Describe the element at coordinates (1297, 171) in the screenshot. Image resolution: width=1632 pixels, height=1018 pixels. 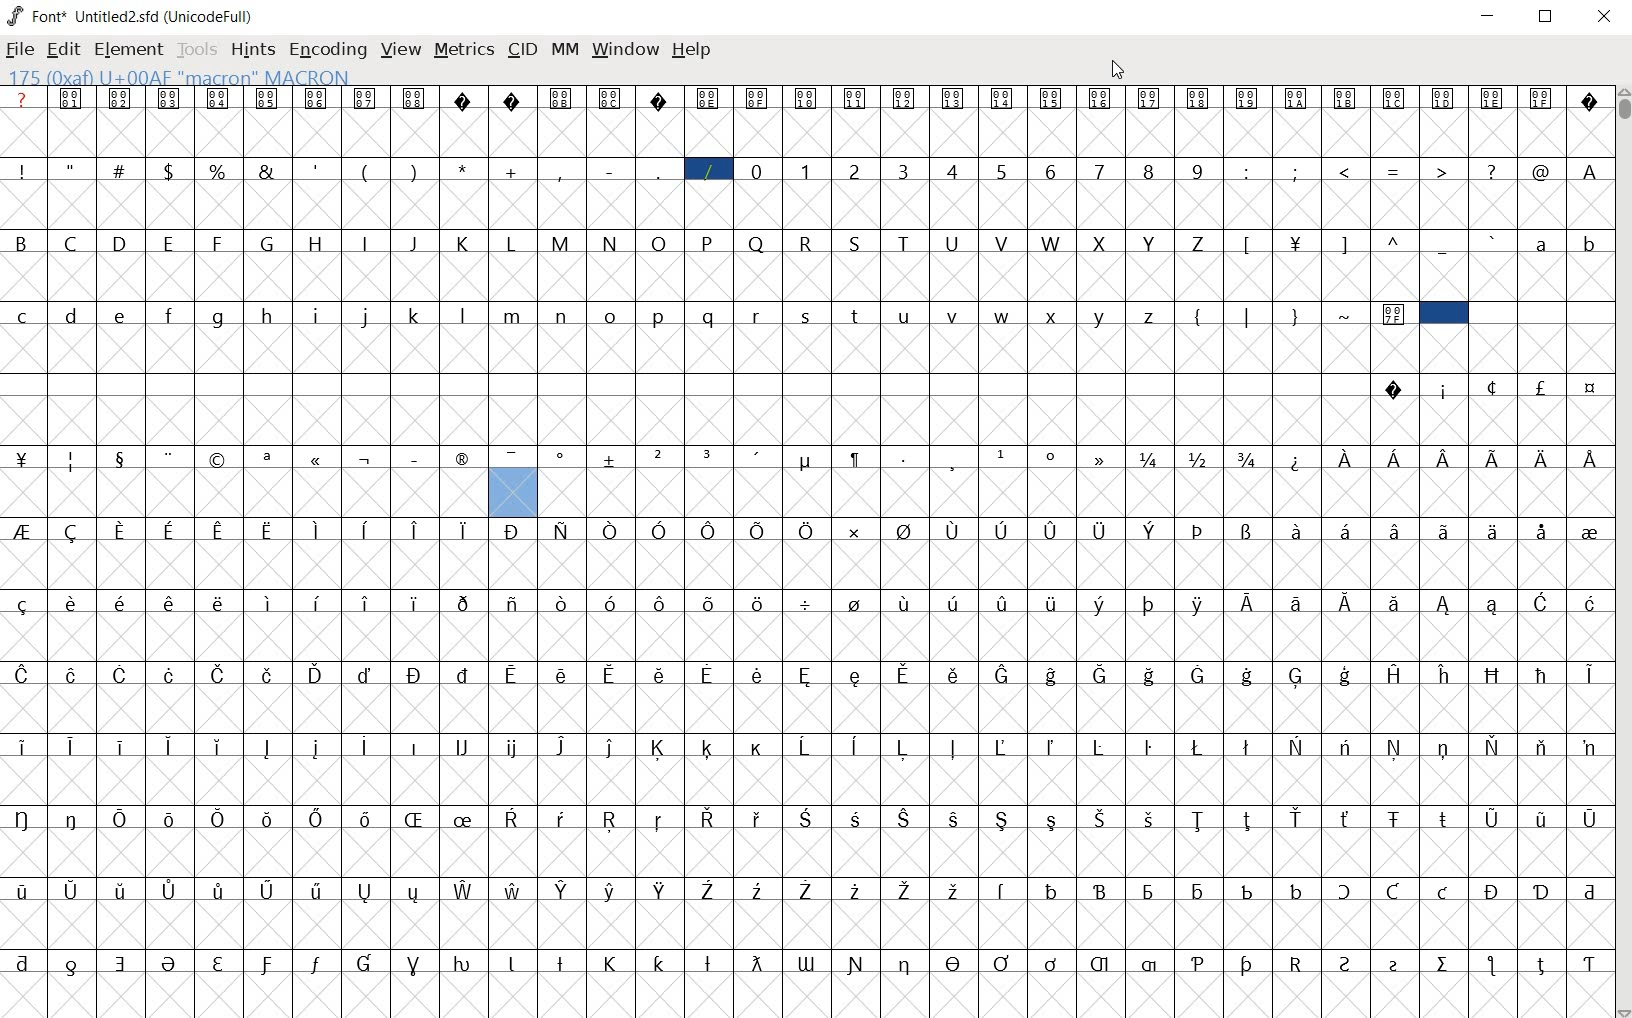
I see `;` at that location.